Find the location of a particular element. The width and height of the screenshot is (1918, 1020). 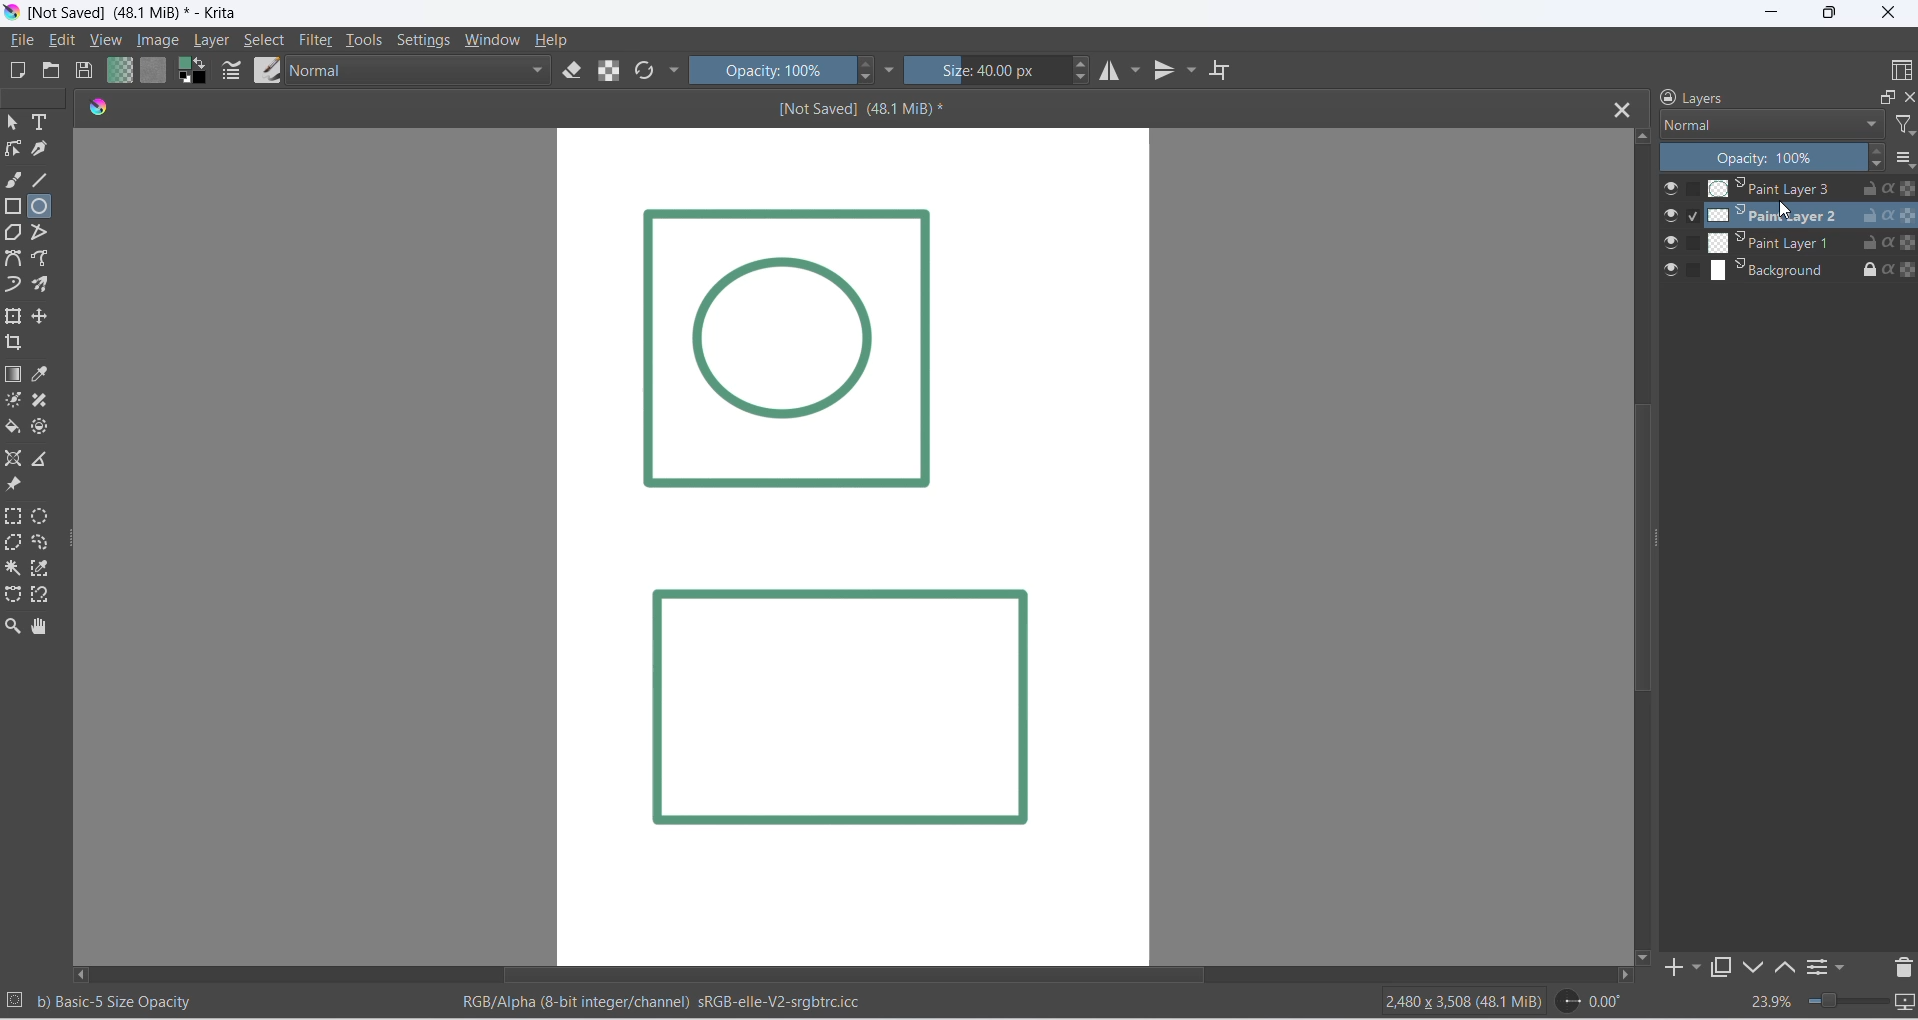

patch tool is located at coordinates (47, 400).